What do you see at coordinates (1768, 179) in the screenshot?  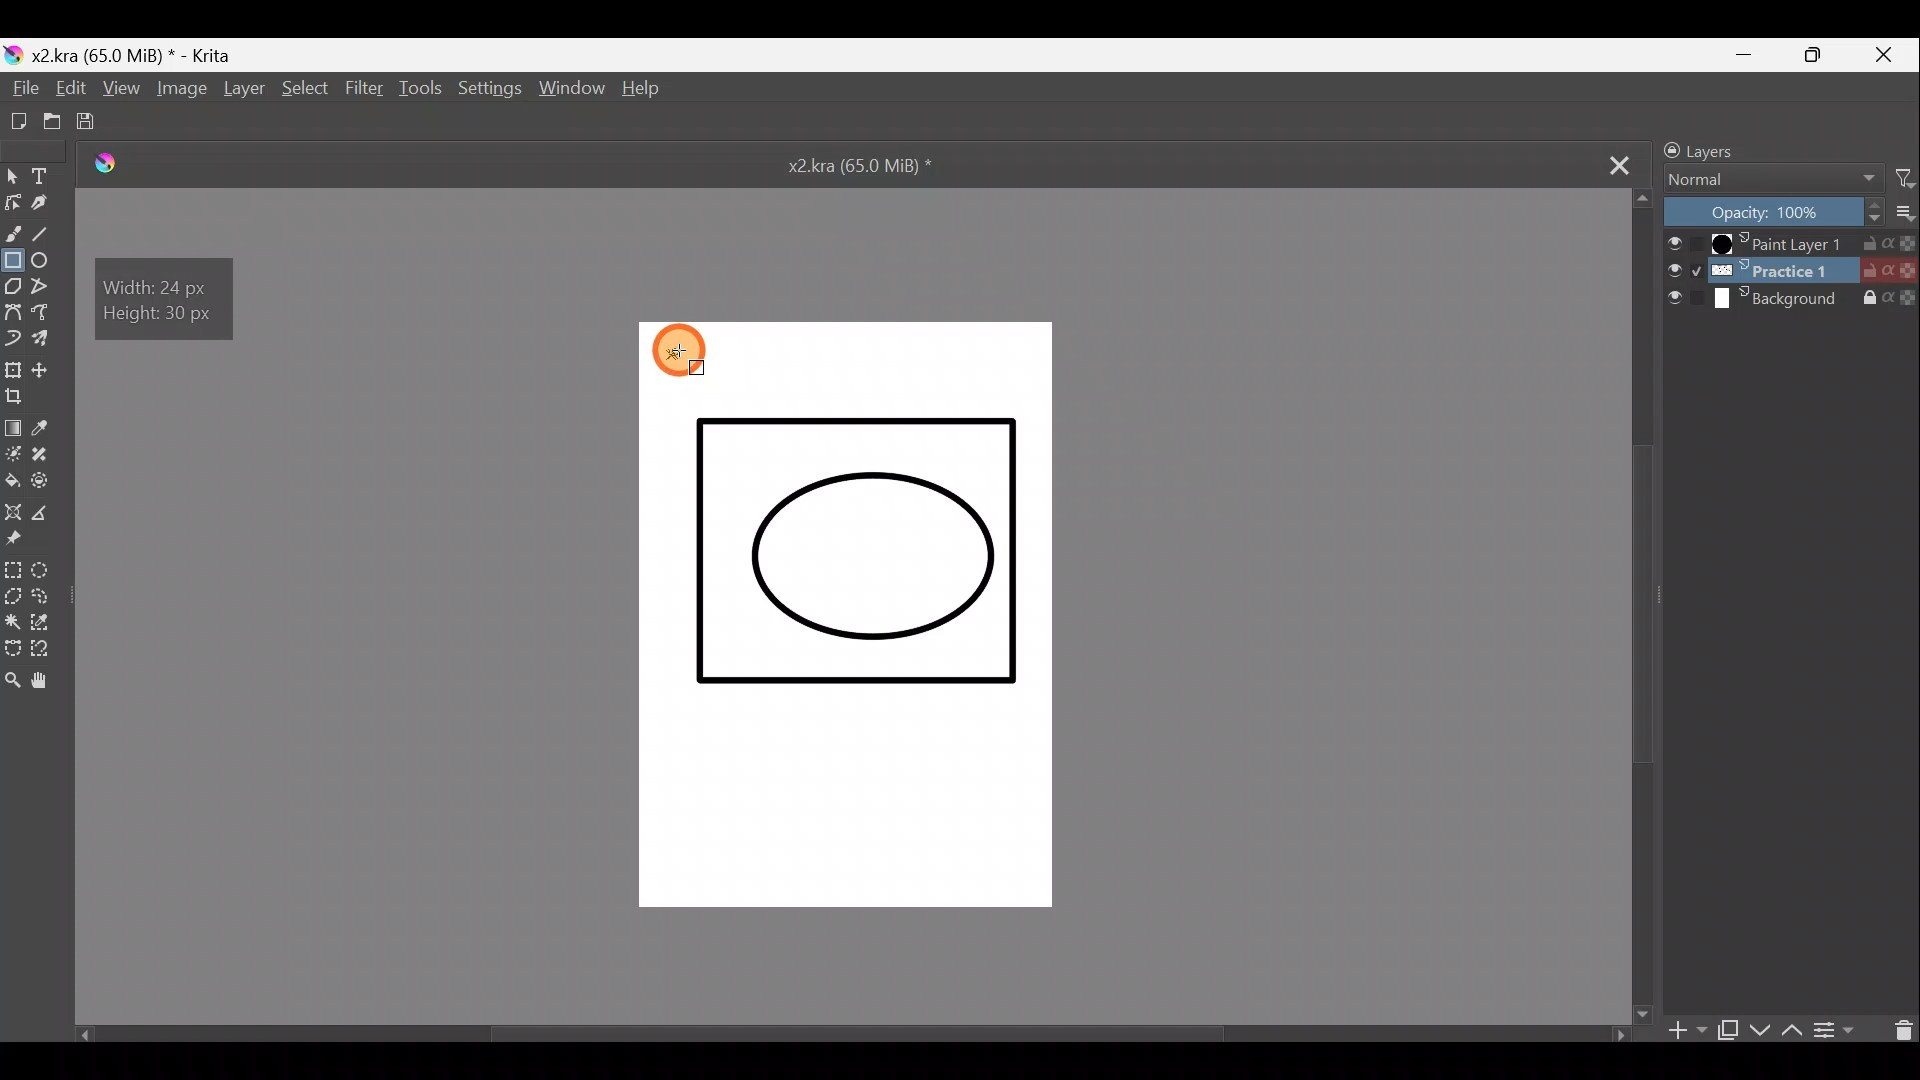 I see `Normal Blending mode` at bounding box center [1768, 179].